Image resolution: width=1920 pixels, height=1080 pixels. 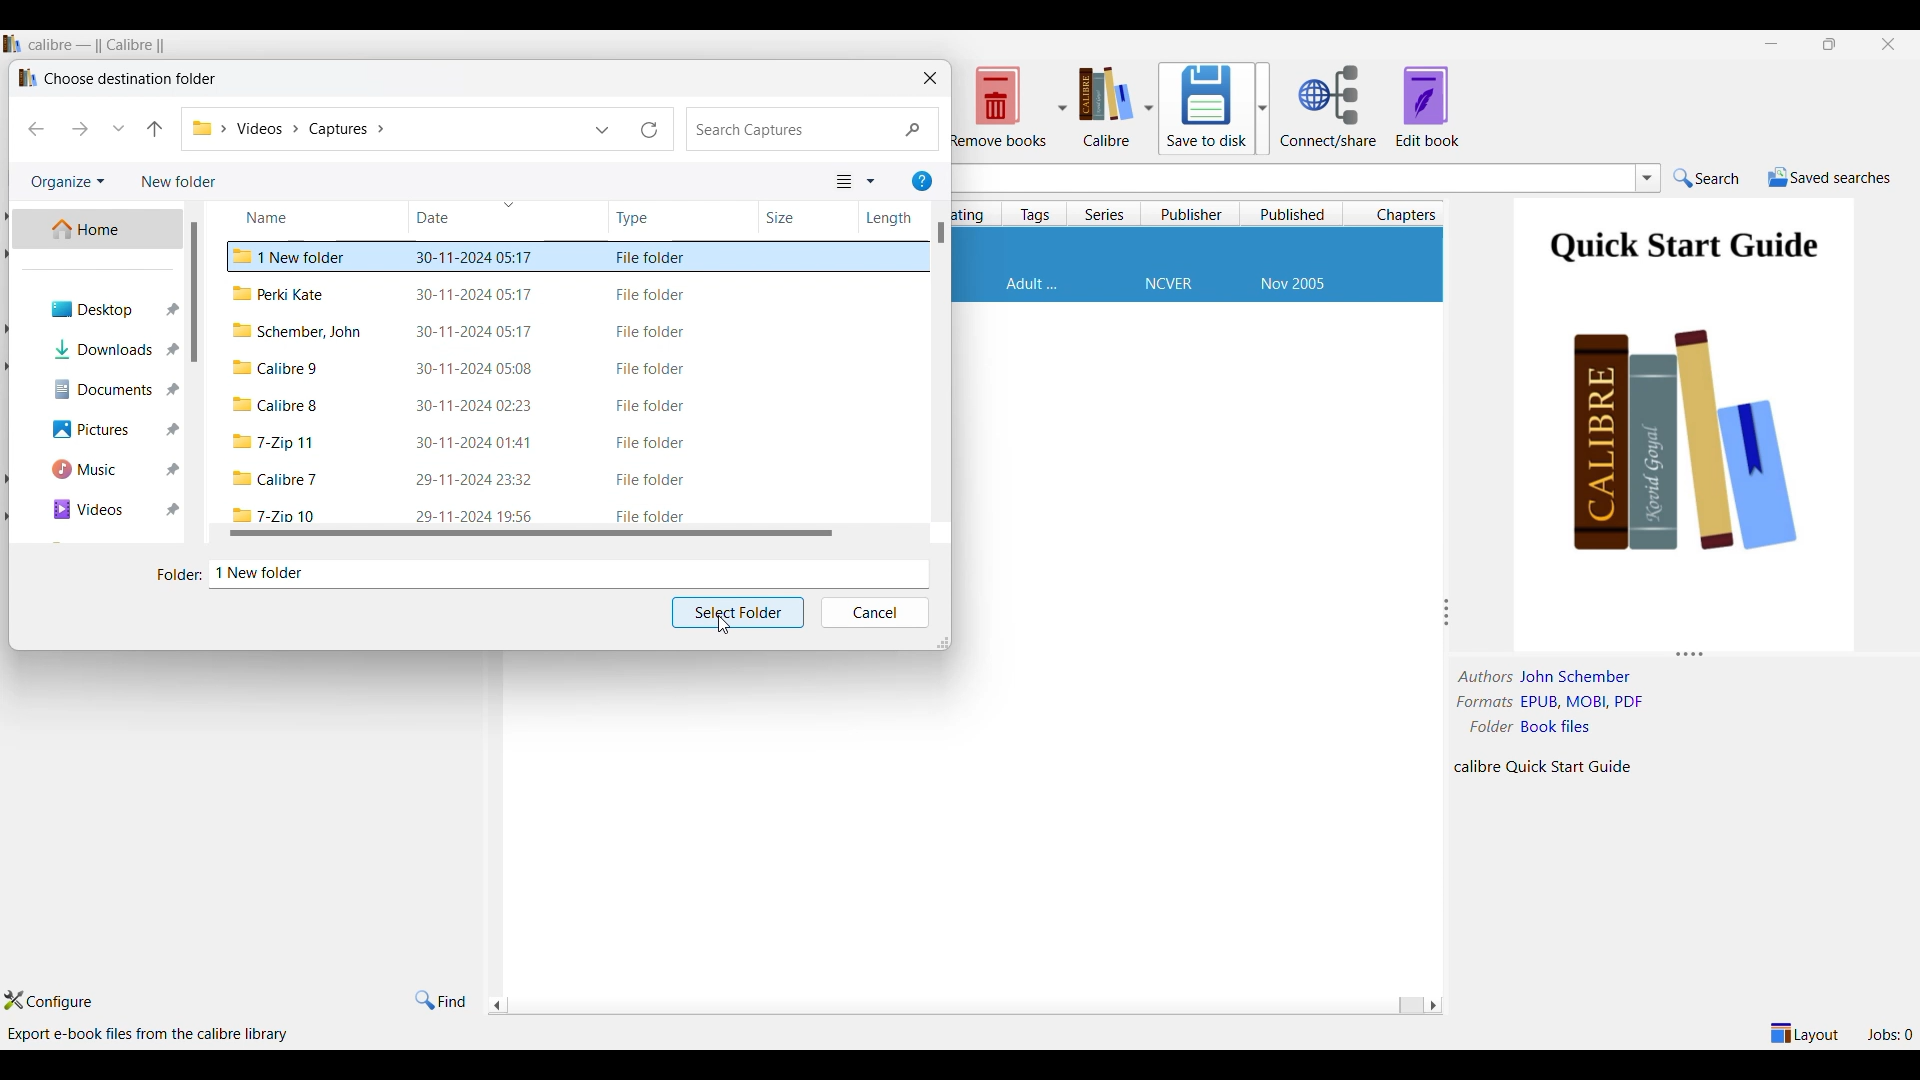 I want to click on Close, so click(x=930, y=77).